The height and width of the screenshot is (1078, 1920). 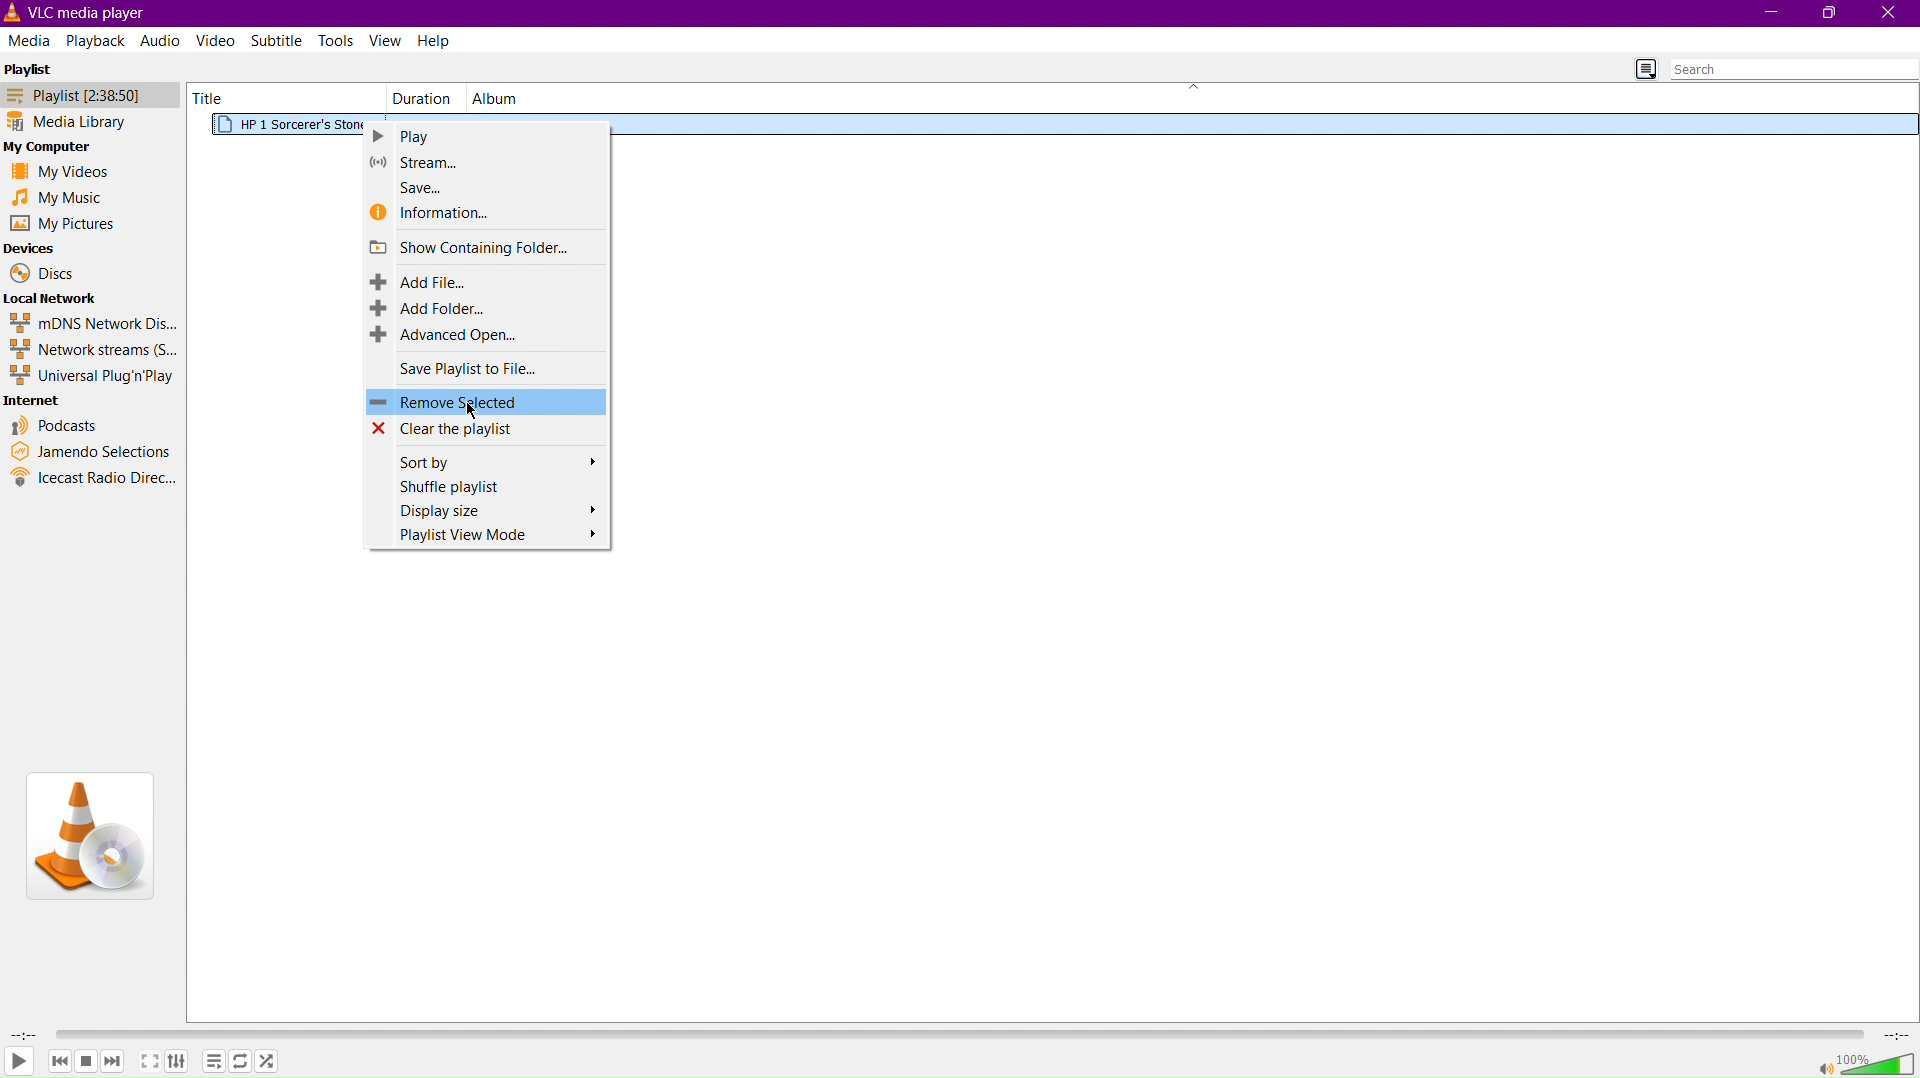 What do you see at coordinates (486, 336) in the screenshot?
I see `Advanced Open...` at bounding box center [486, 336].